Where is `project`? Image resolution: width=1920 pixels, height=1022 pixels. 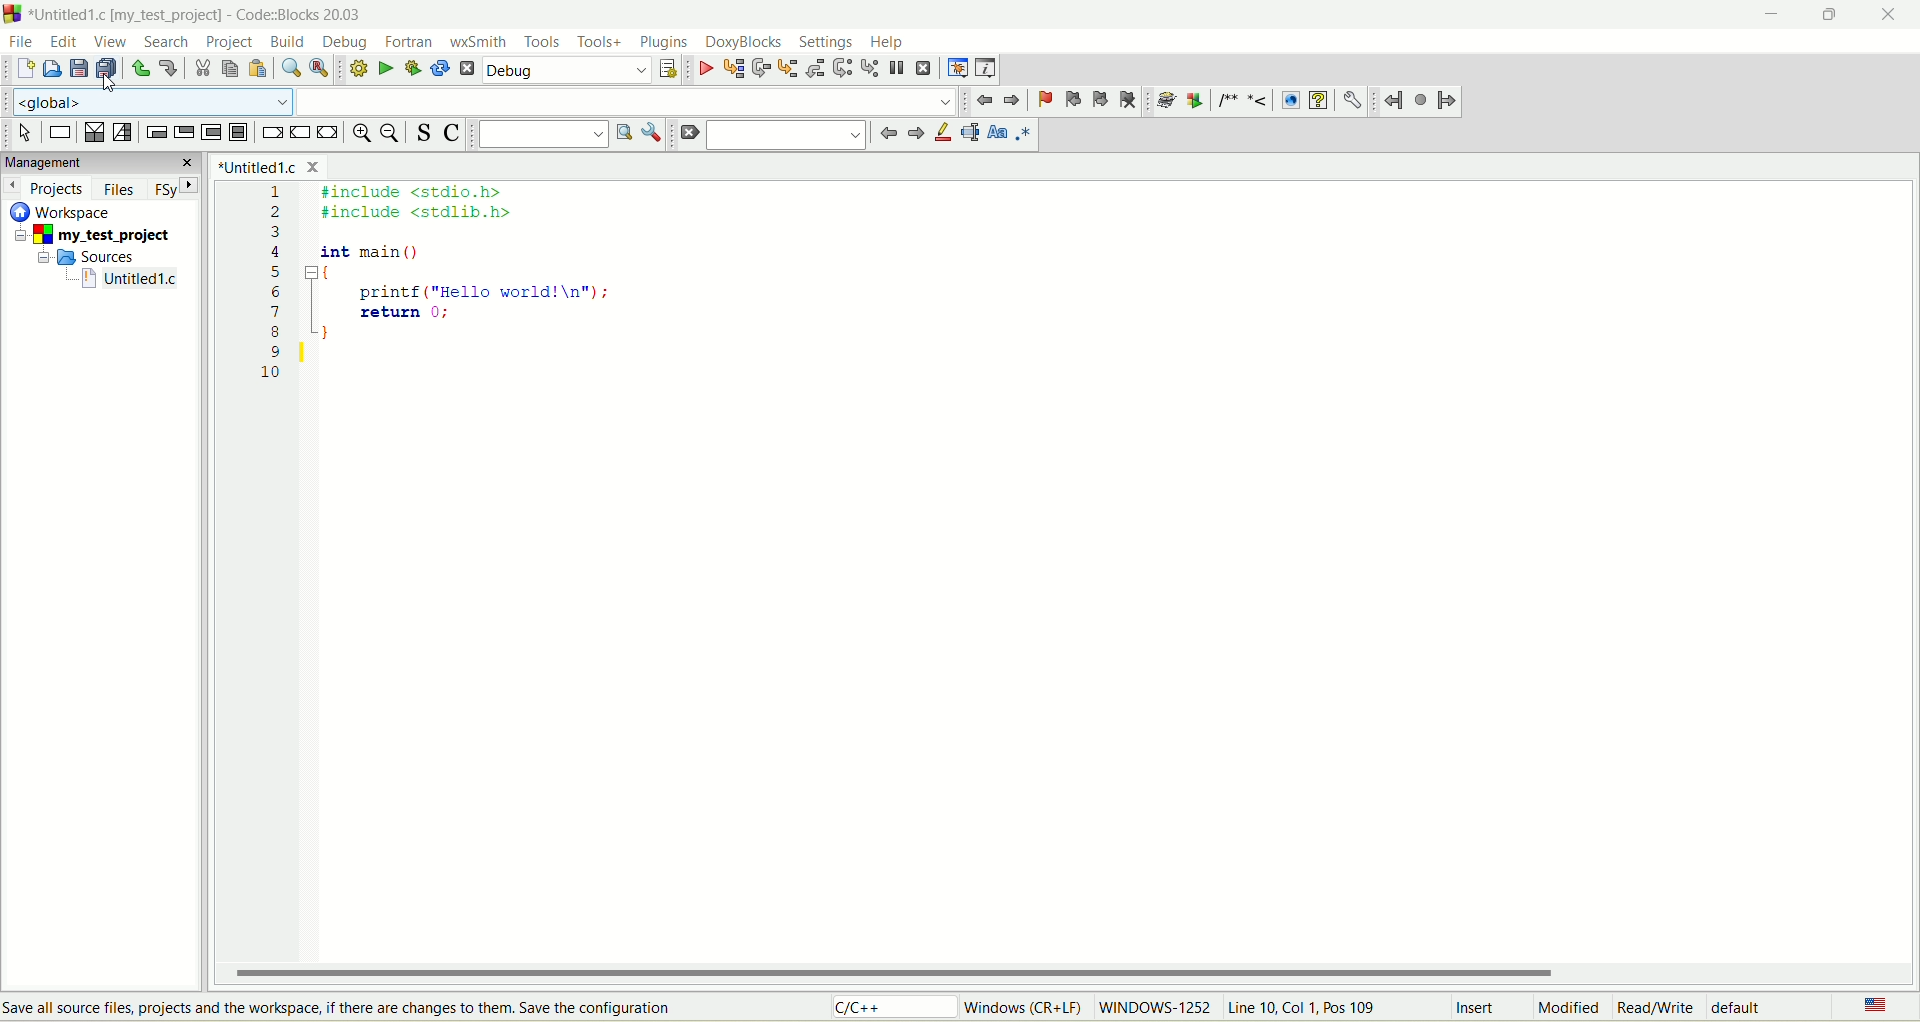
project is located at coordinates (233, 43).